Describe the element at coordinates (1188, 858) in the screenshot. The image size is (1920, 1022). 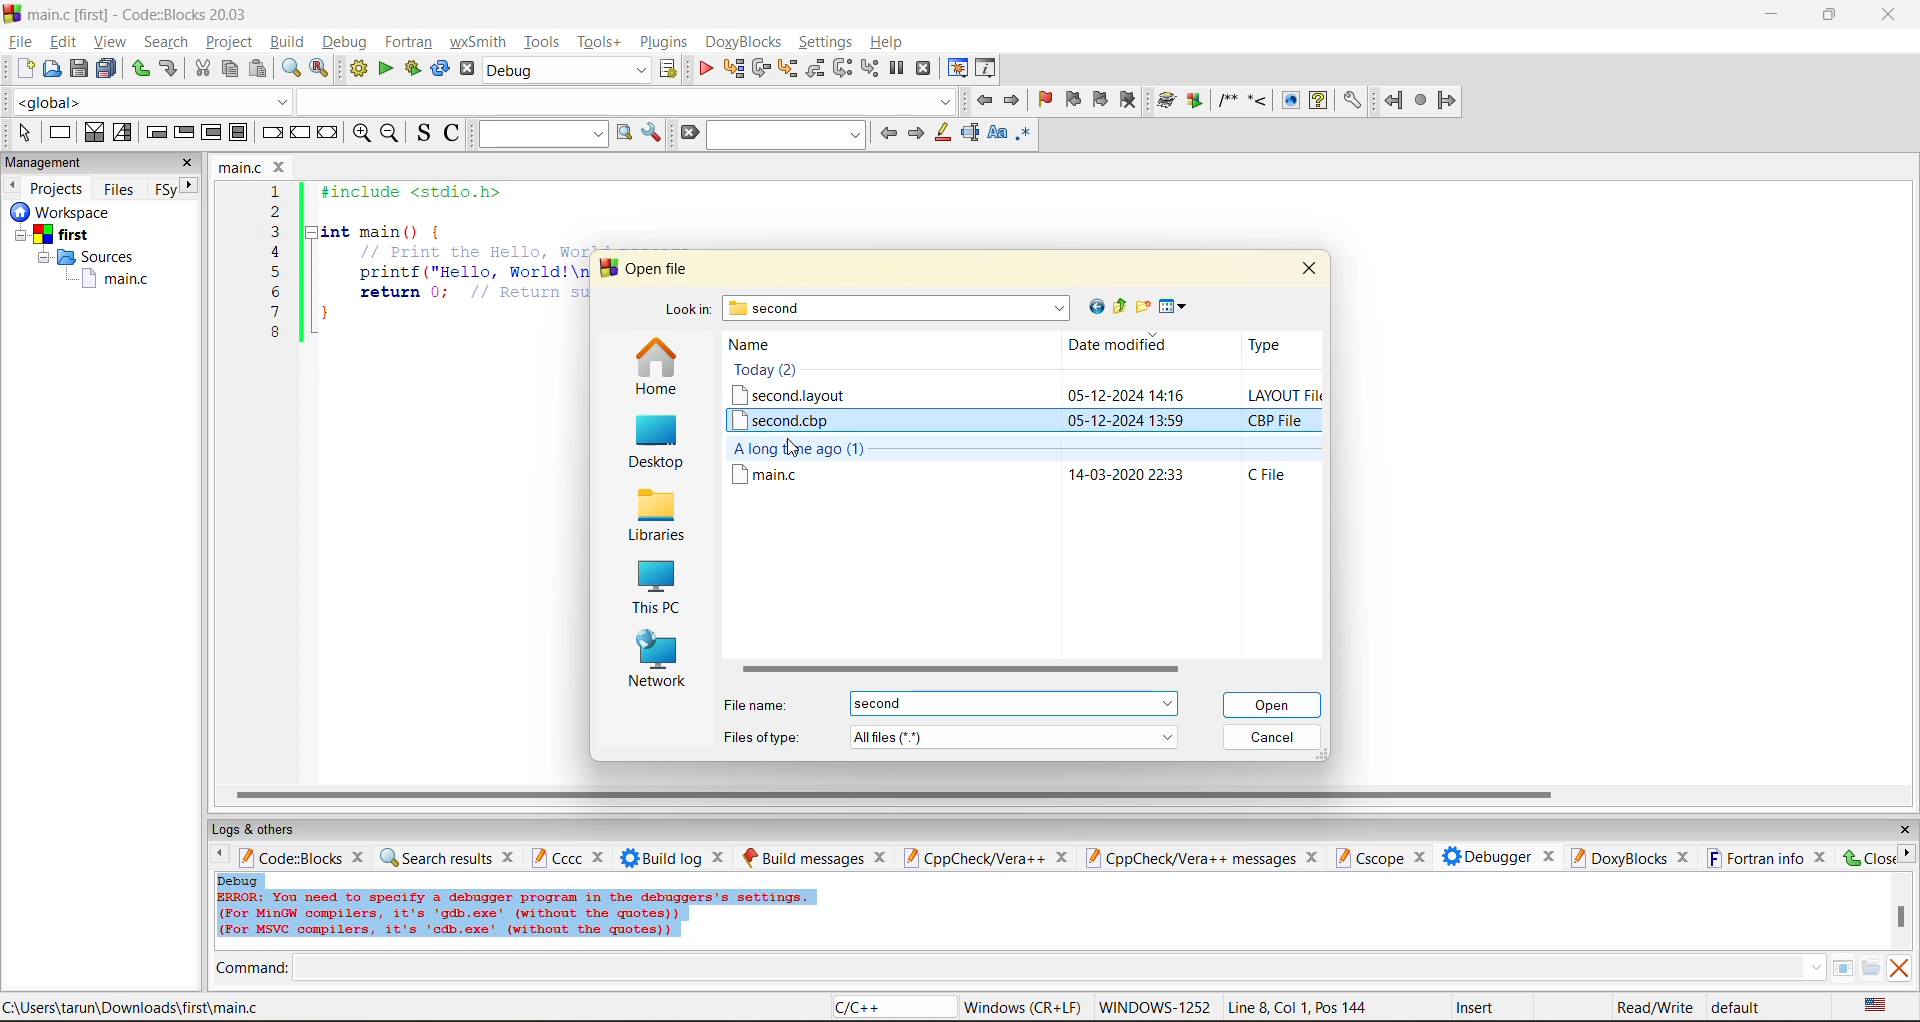
I see `cppcheck/vera++ messages` at that location.